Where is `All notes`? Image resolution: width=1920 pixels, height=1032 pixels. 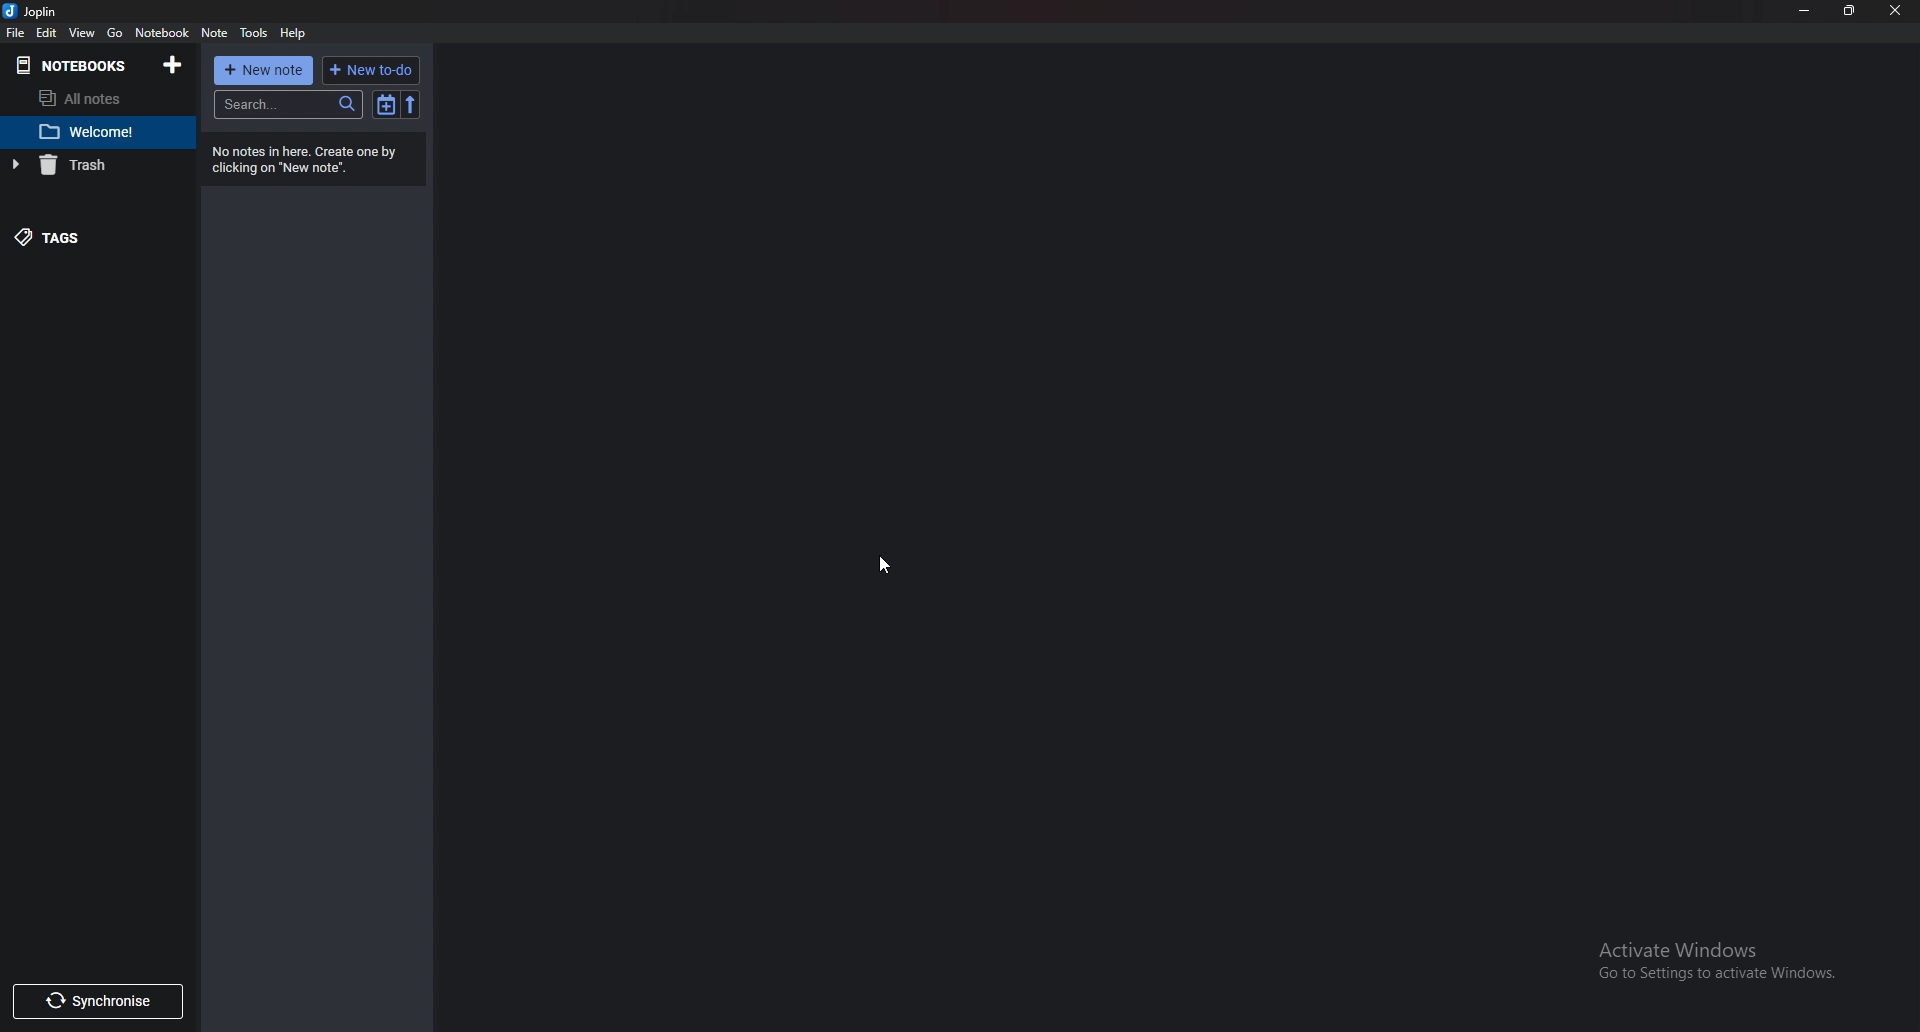
All notes is located at coordinates (88, 100).